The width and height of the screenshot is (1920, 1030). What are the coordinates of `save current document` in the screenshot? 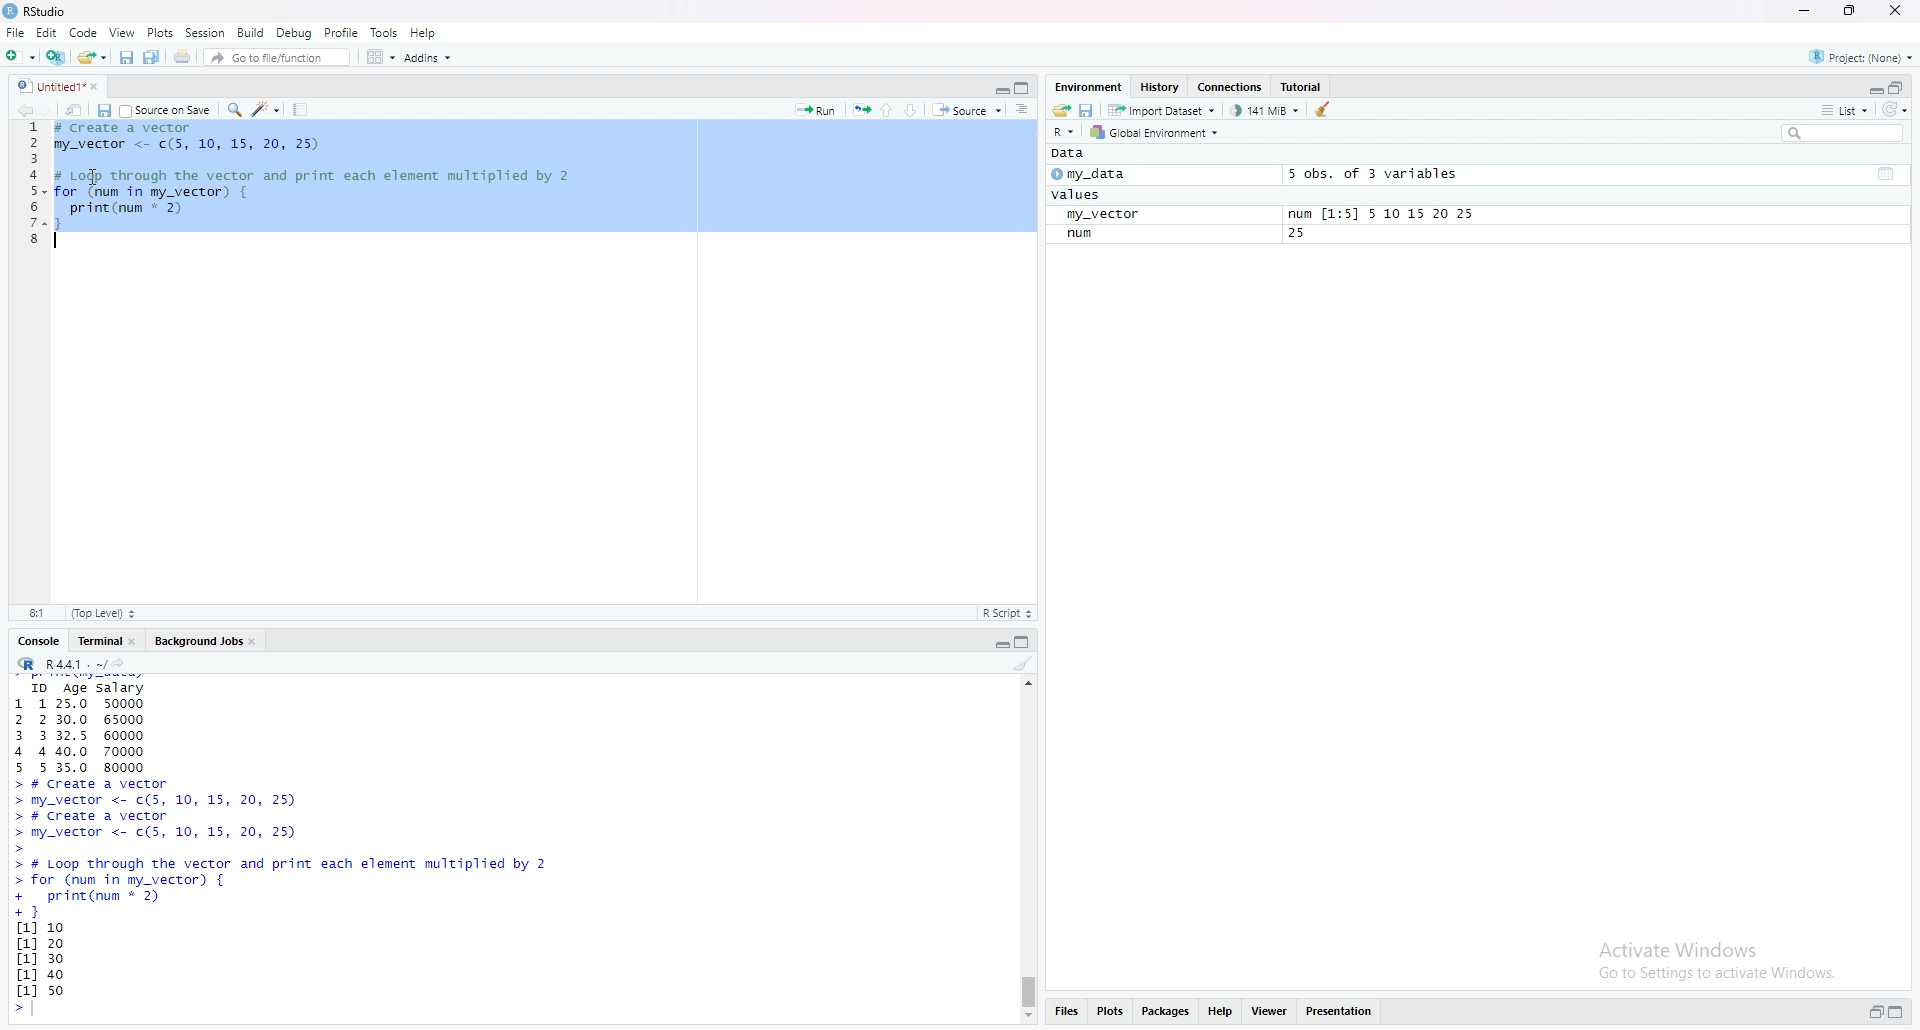 It's located at (125, 58).